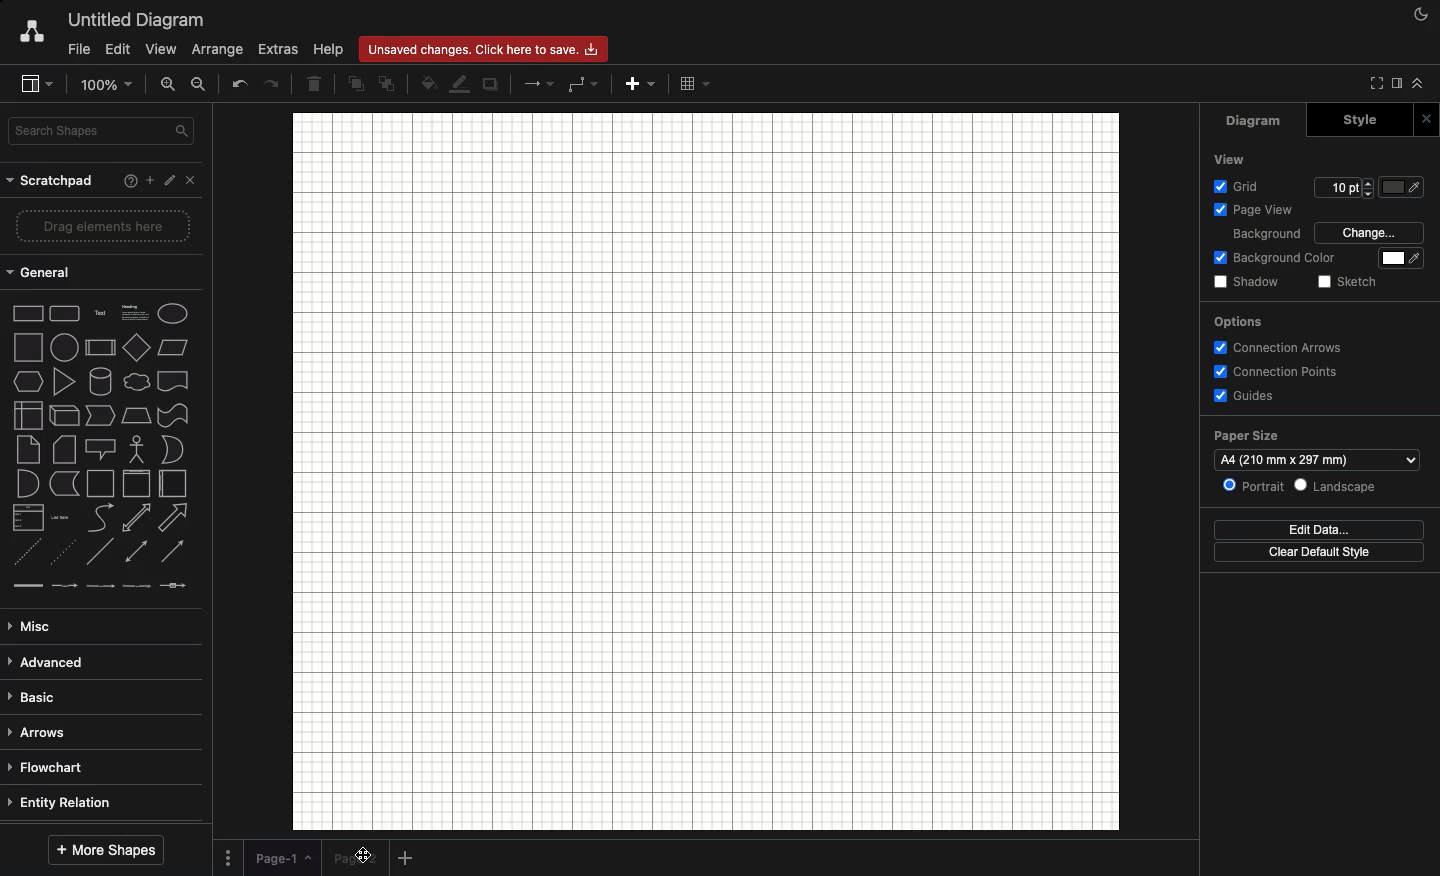  I want to click on Shadow, so click(1244, 283).